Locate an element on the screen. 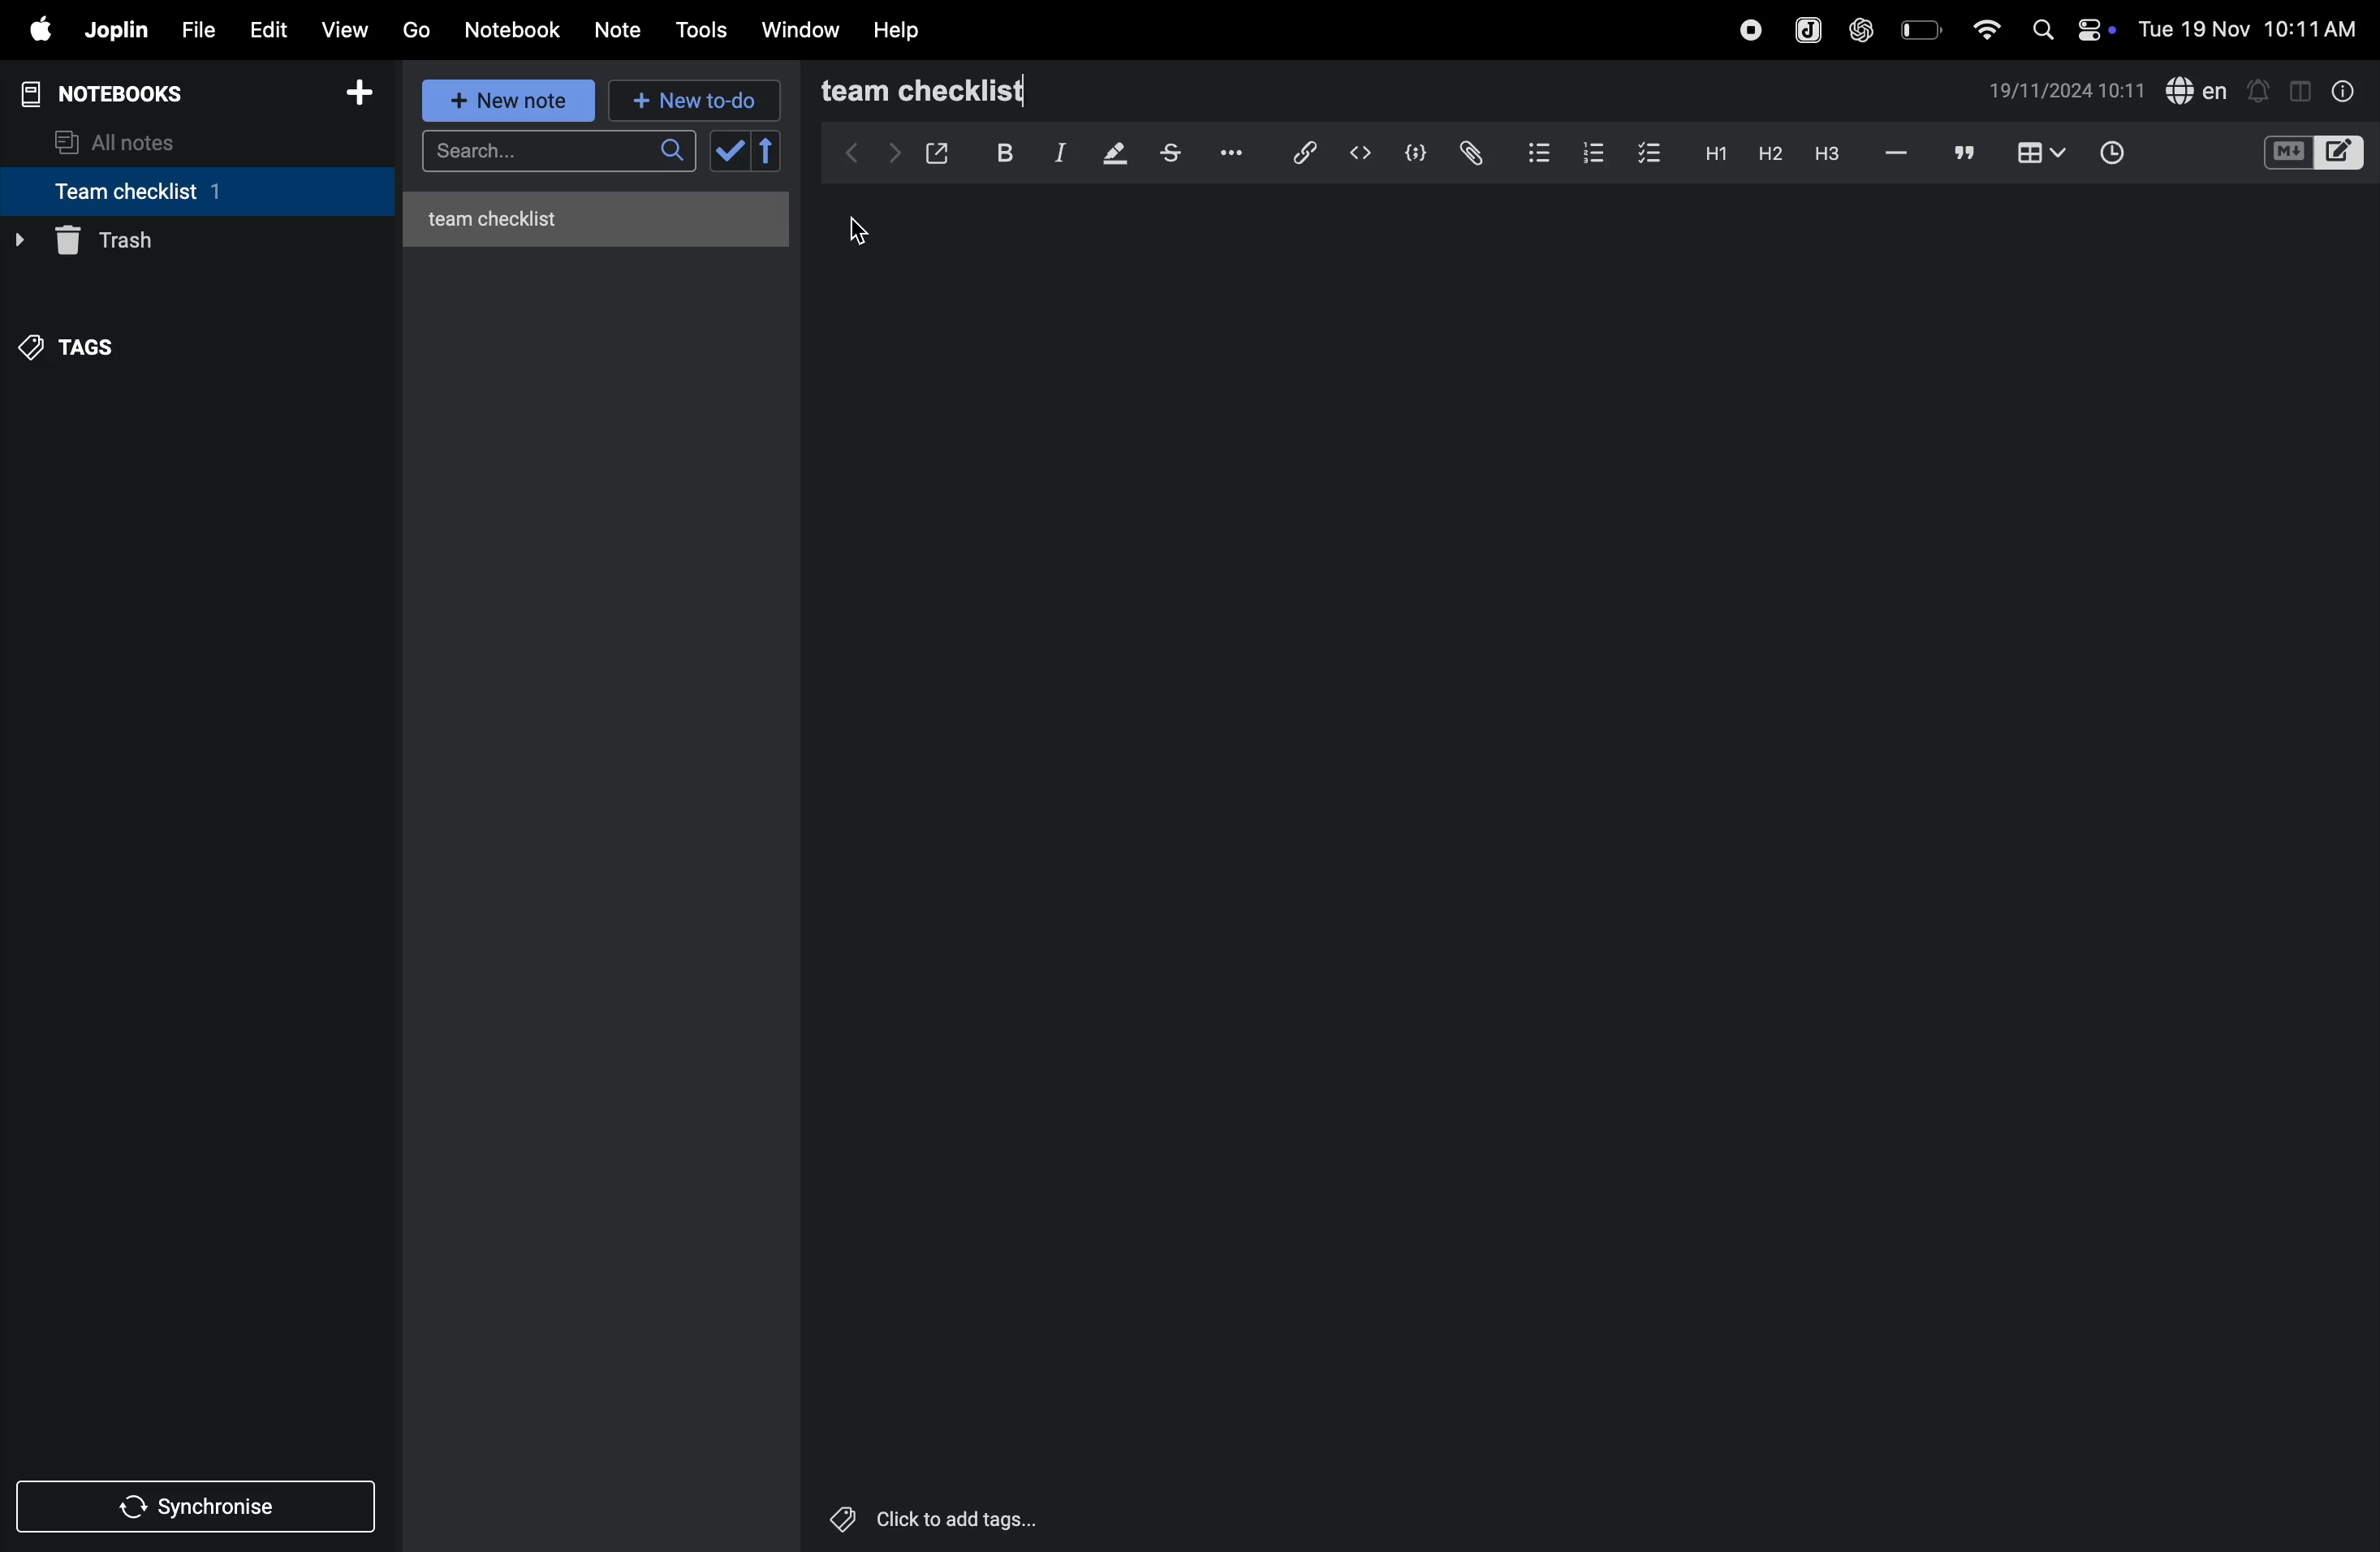  edit is located at coordinates (268, 28).